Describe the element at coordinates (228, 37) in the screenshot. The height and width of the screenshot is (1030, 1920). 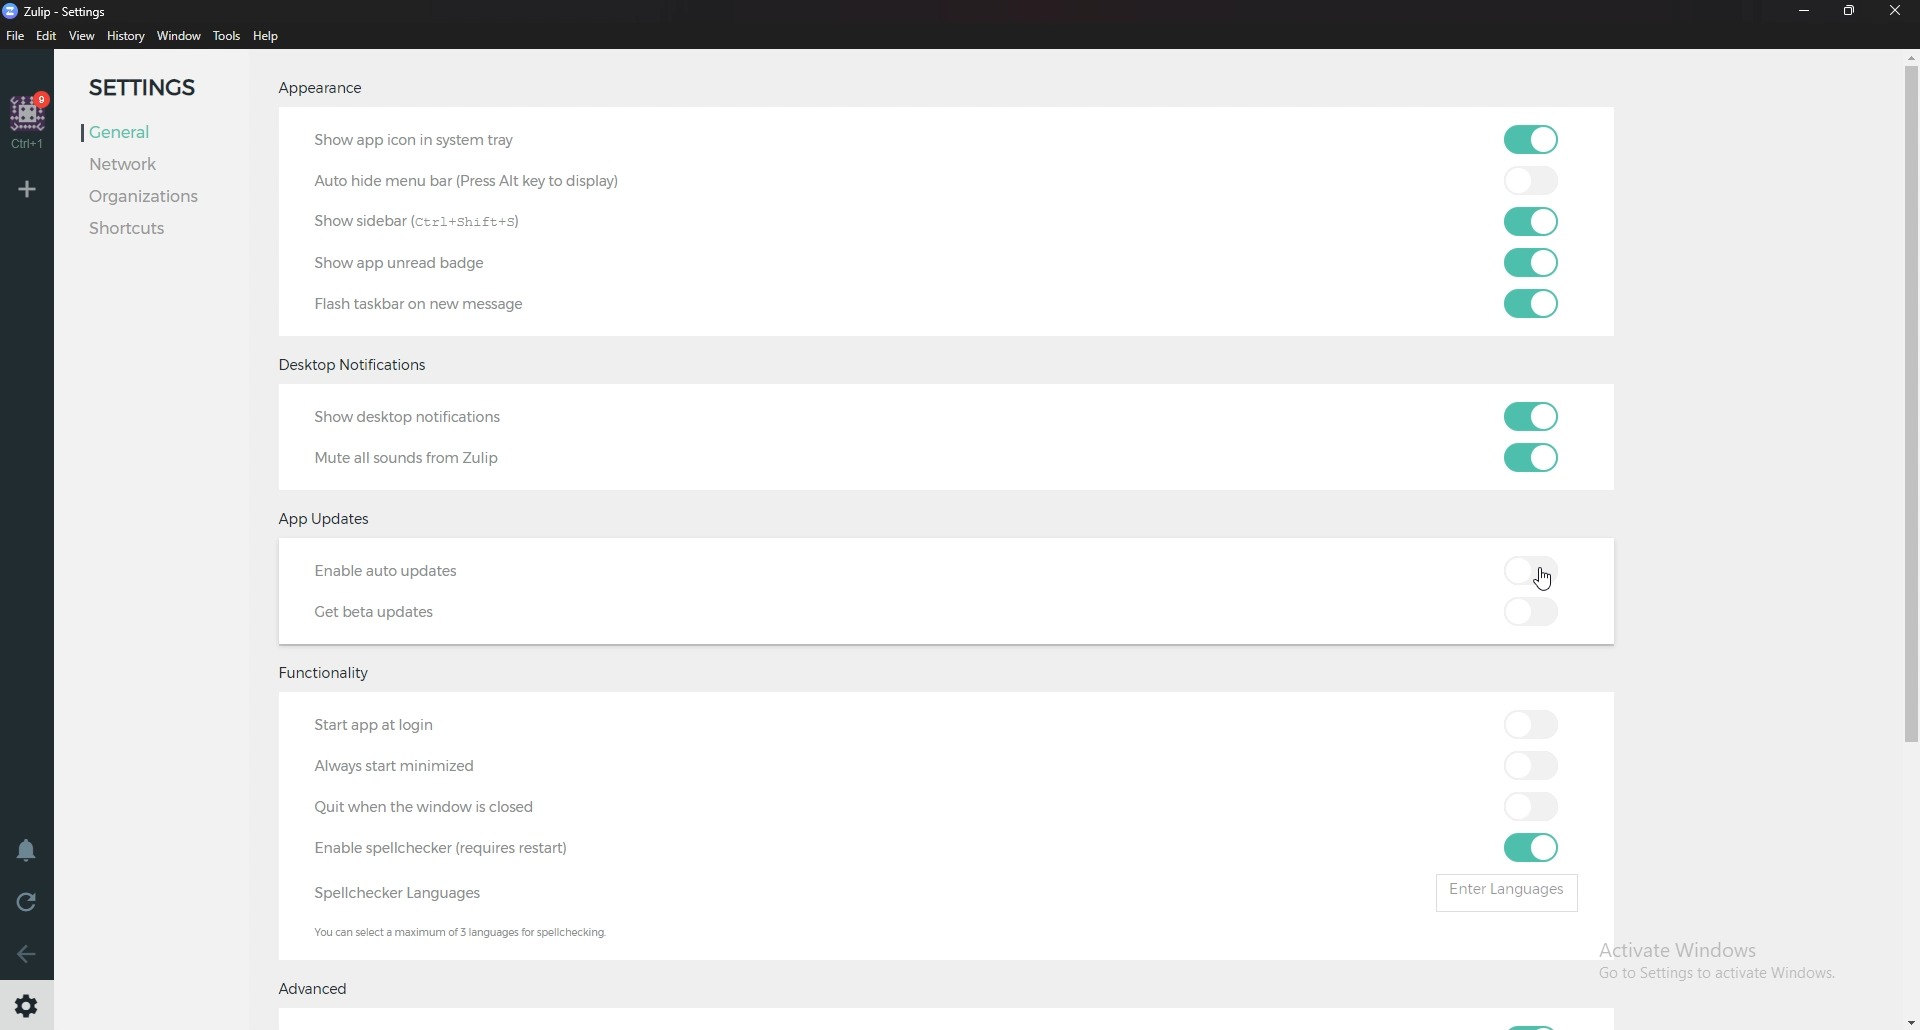
I see `Tools` at that location.